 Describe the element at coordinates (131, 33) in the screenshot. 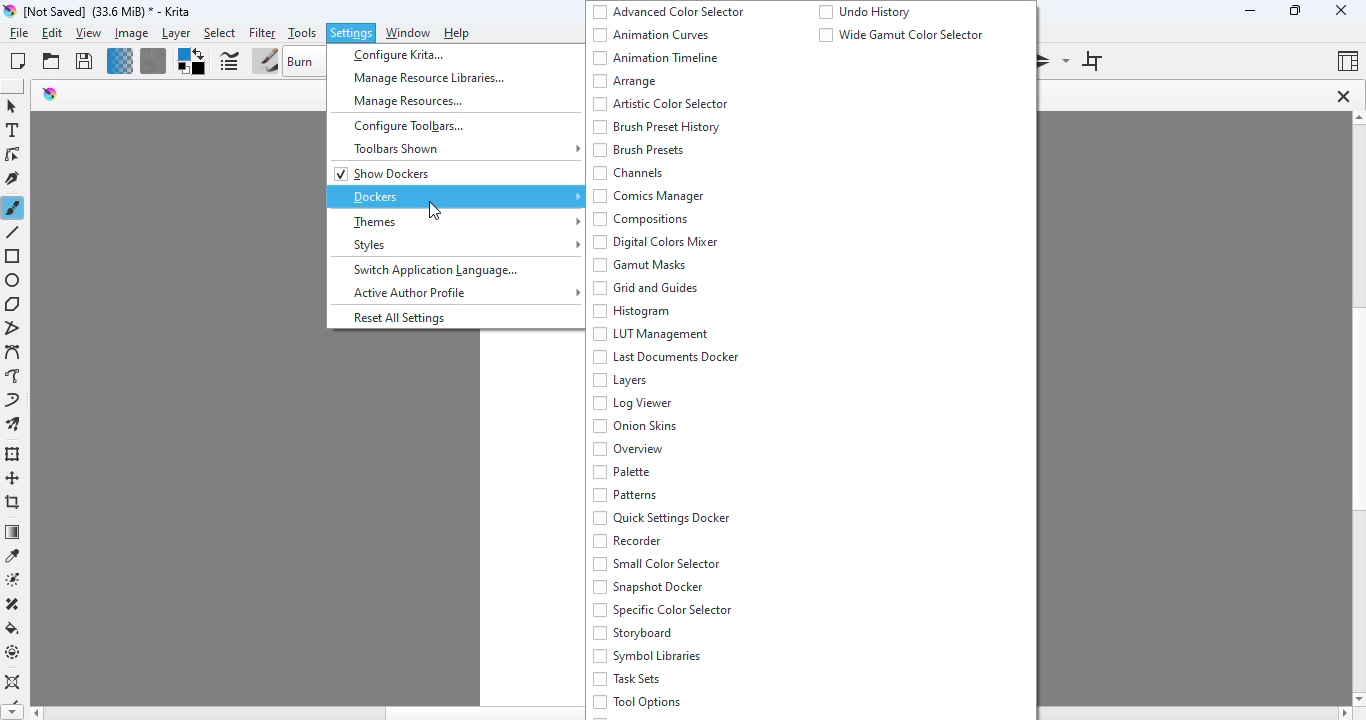

I see `image` at that location.